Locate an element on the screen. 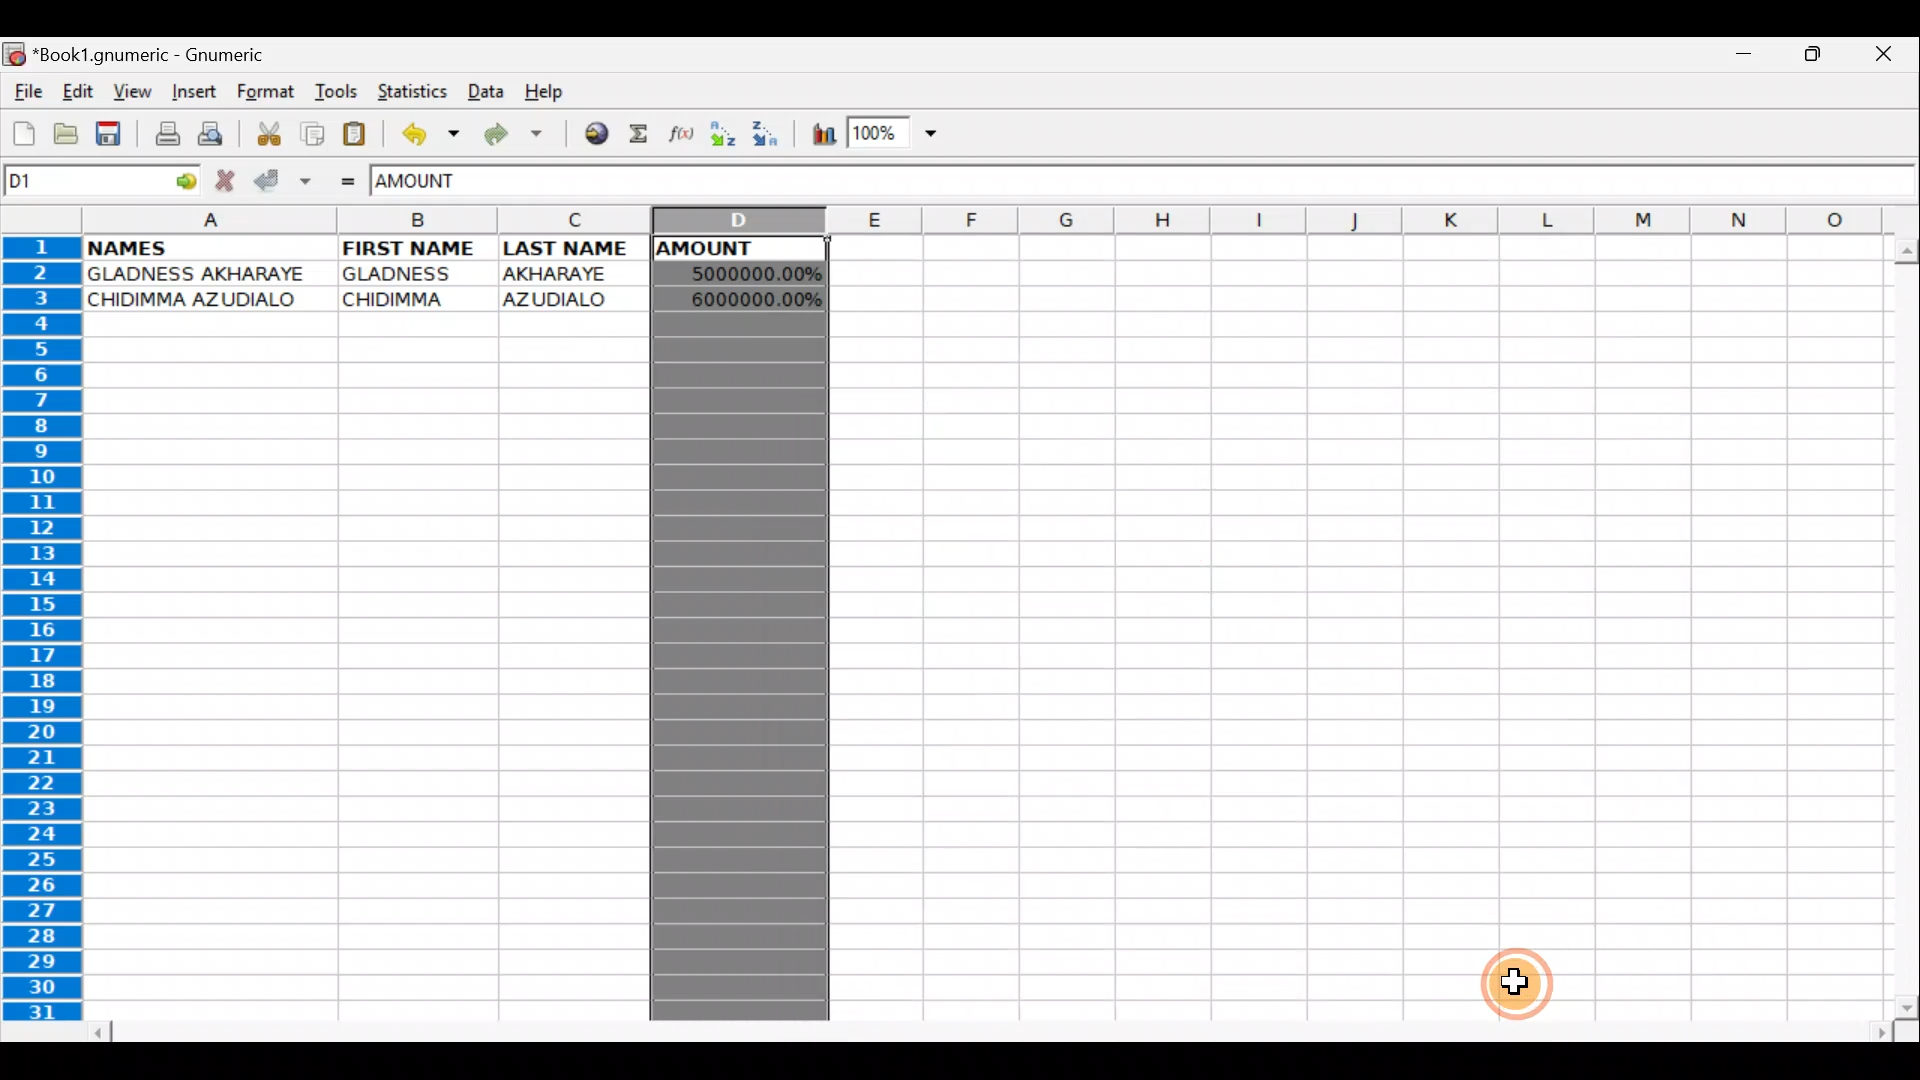 The width and height of the screenshot is (1920, 1080). Scroll bar is located at coordinates (1897, 623).